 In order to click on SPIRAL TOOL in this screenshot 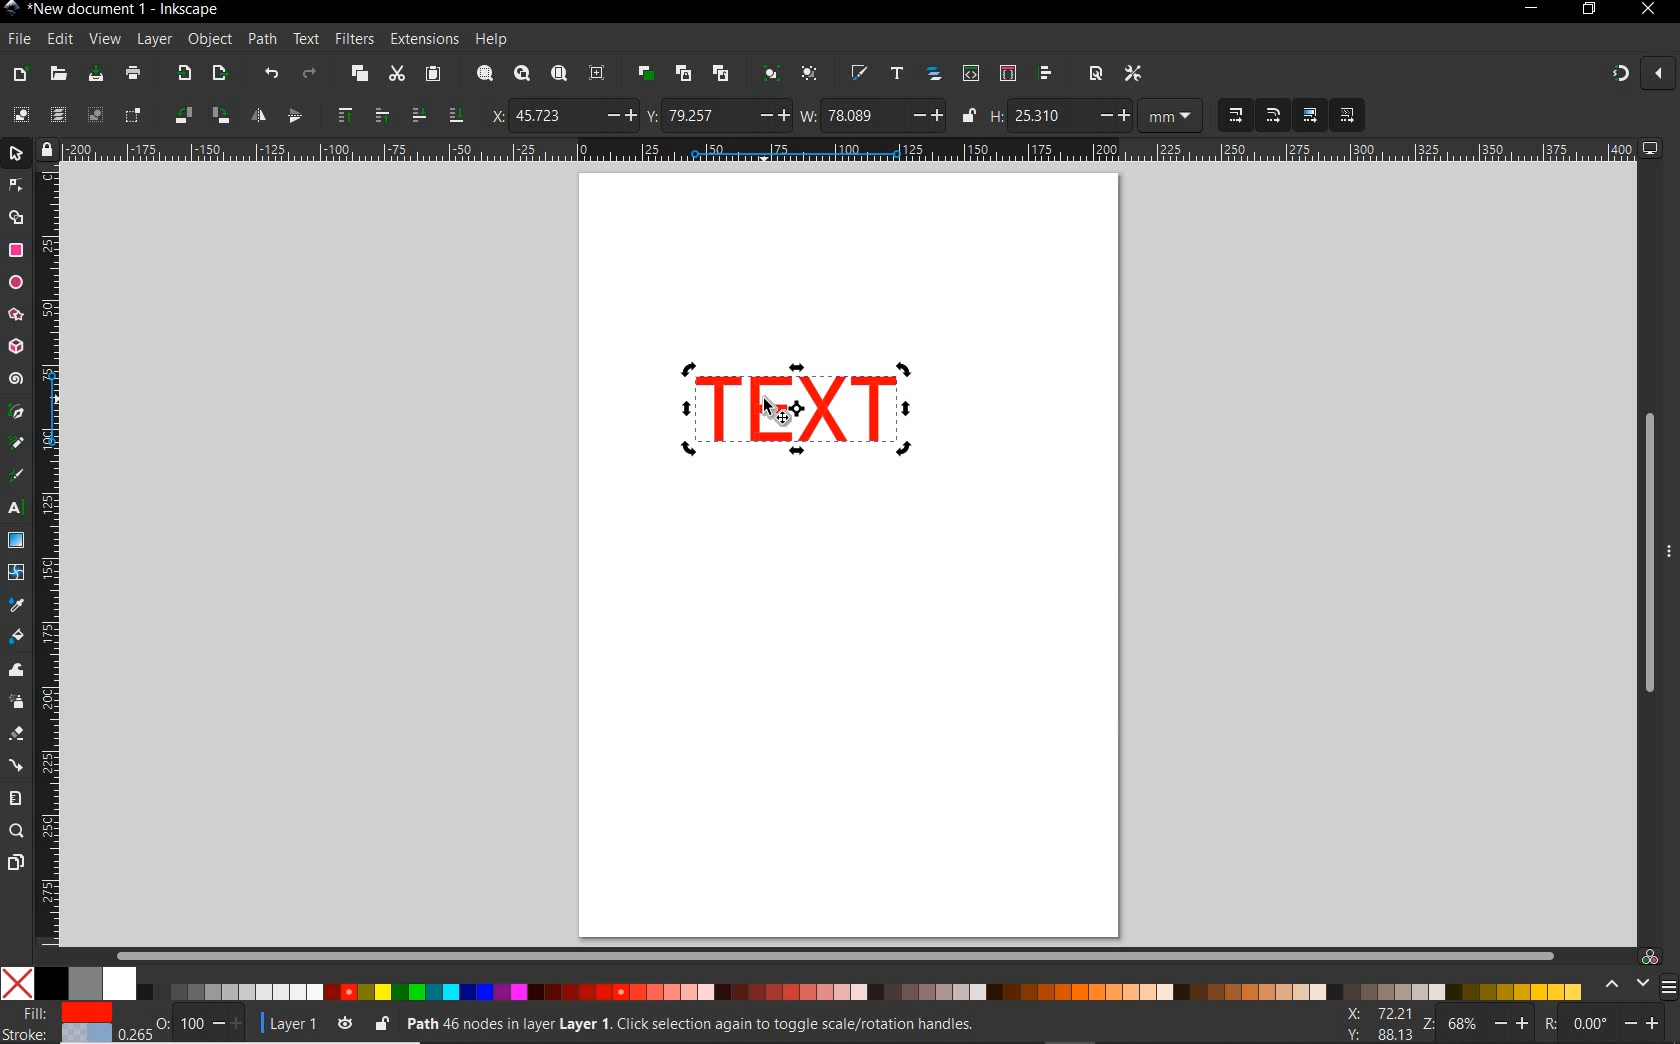, I will do `click(16, 380)`.